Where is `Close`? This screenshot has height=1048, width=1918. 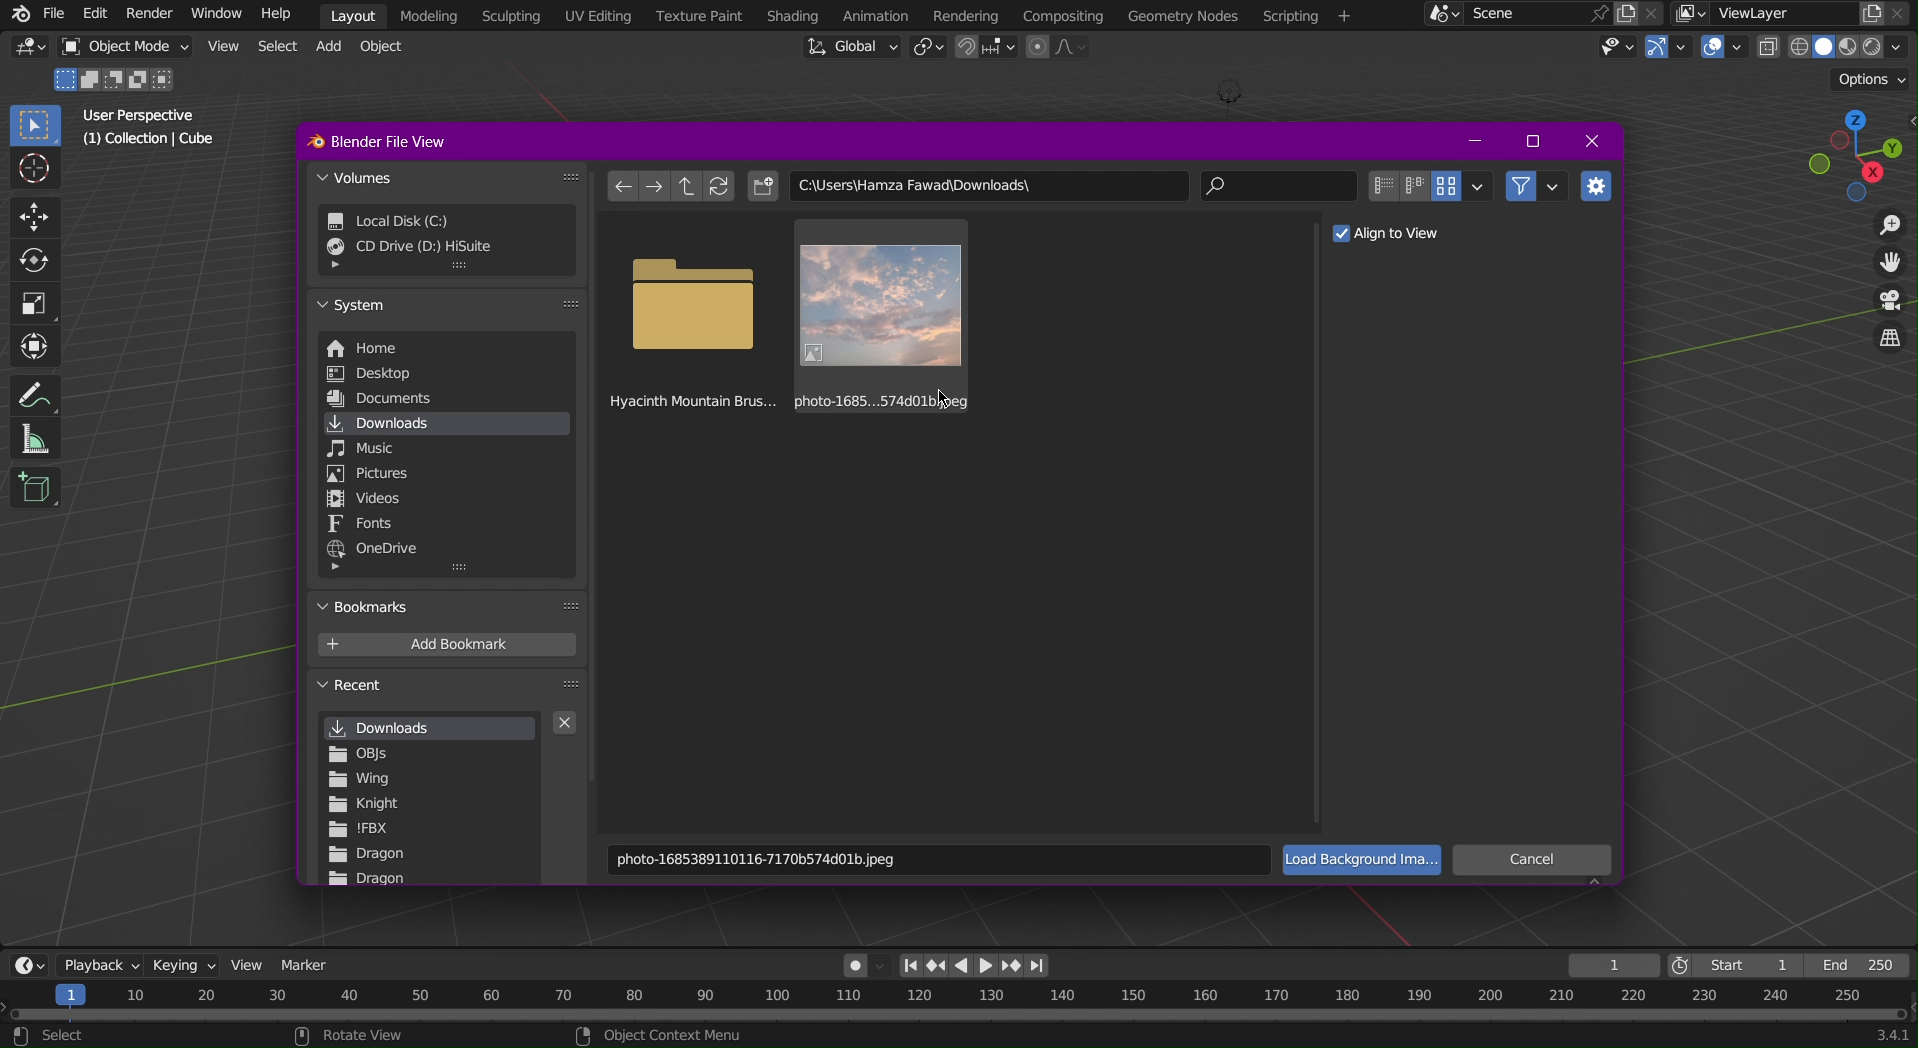 Close is located at coordinates (570, 726).